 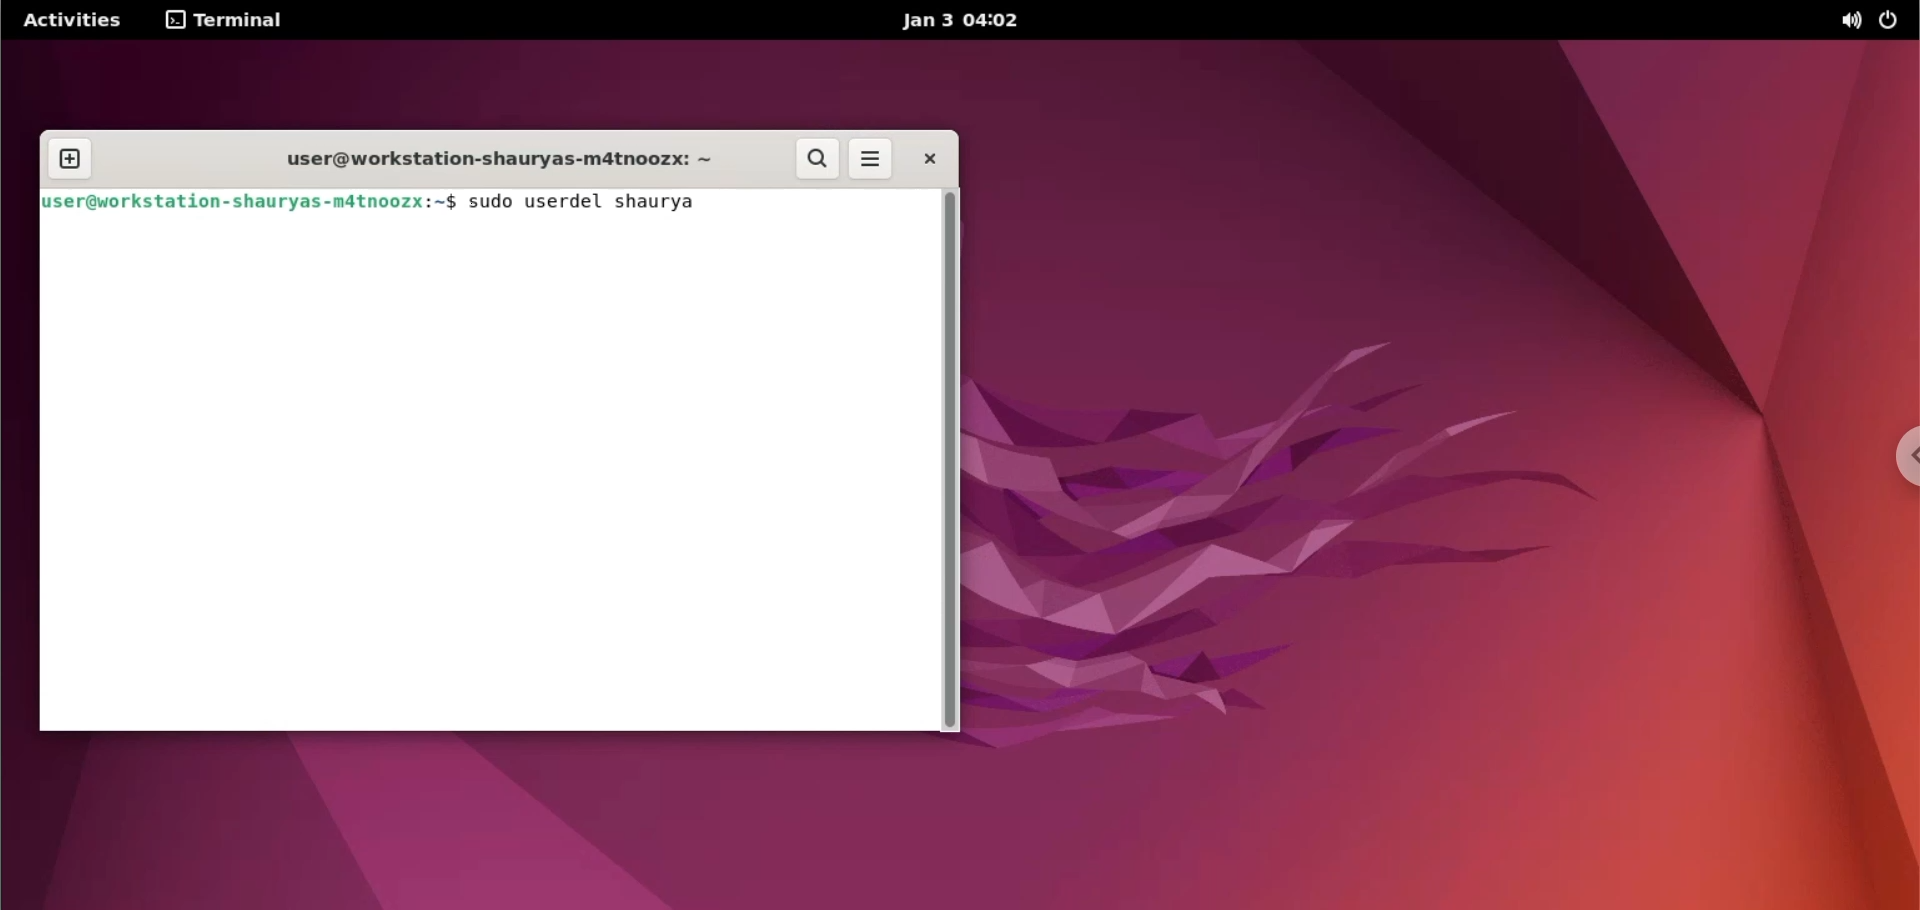 What do you see at coordinates (1852, 20) in the screenshot?
I see `sound options` at bounding box center [1852, 20].